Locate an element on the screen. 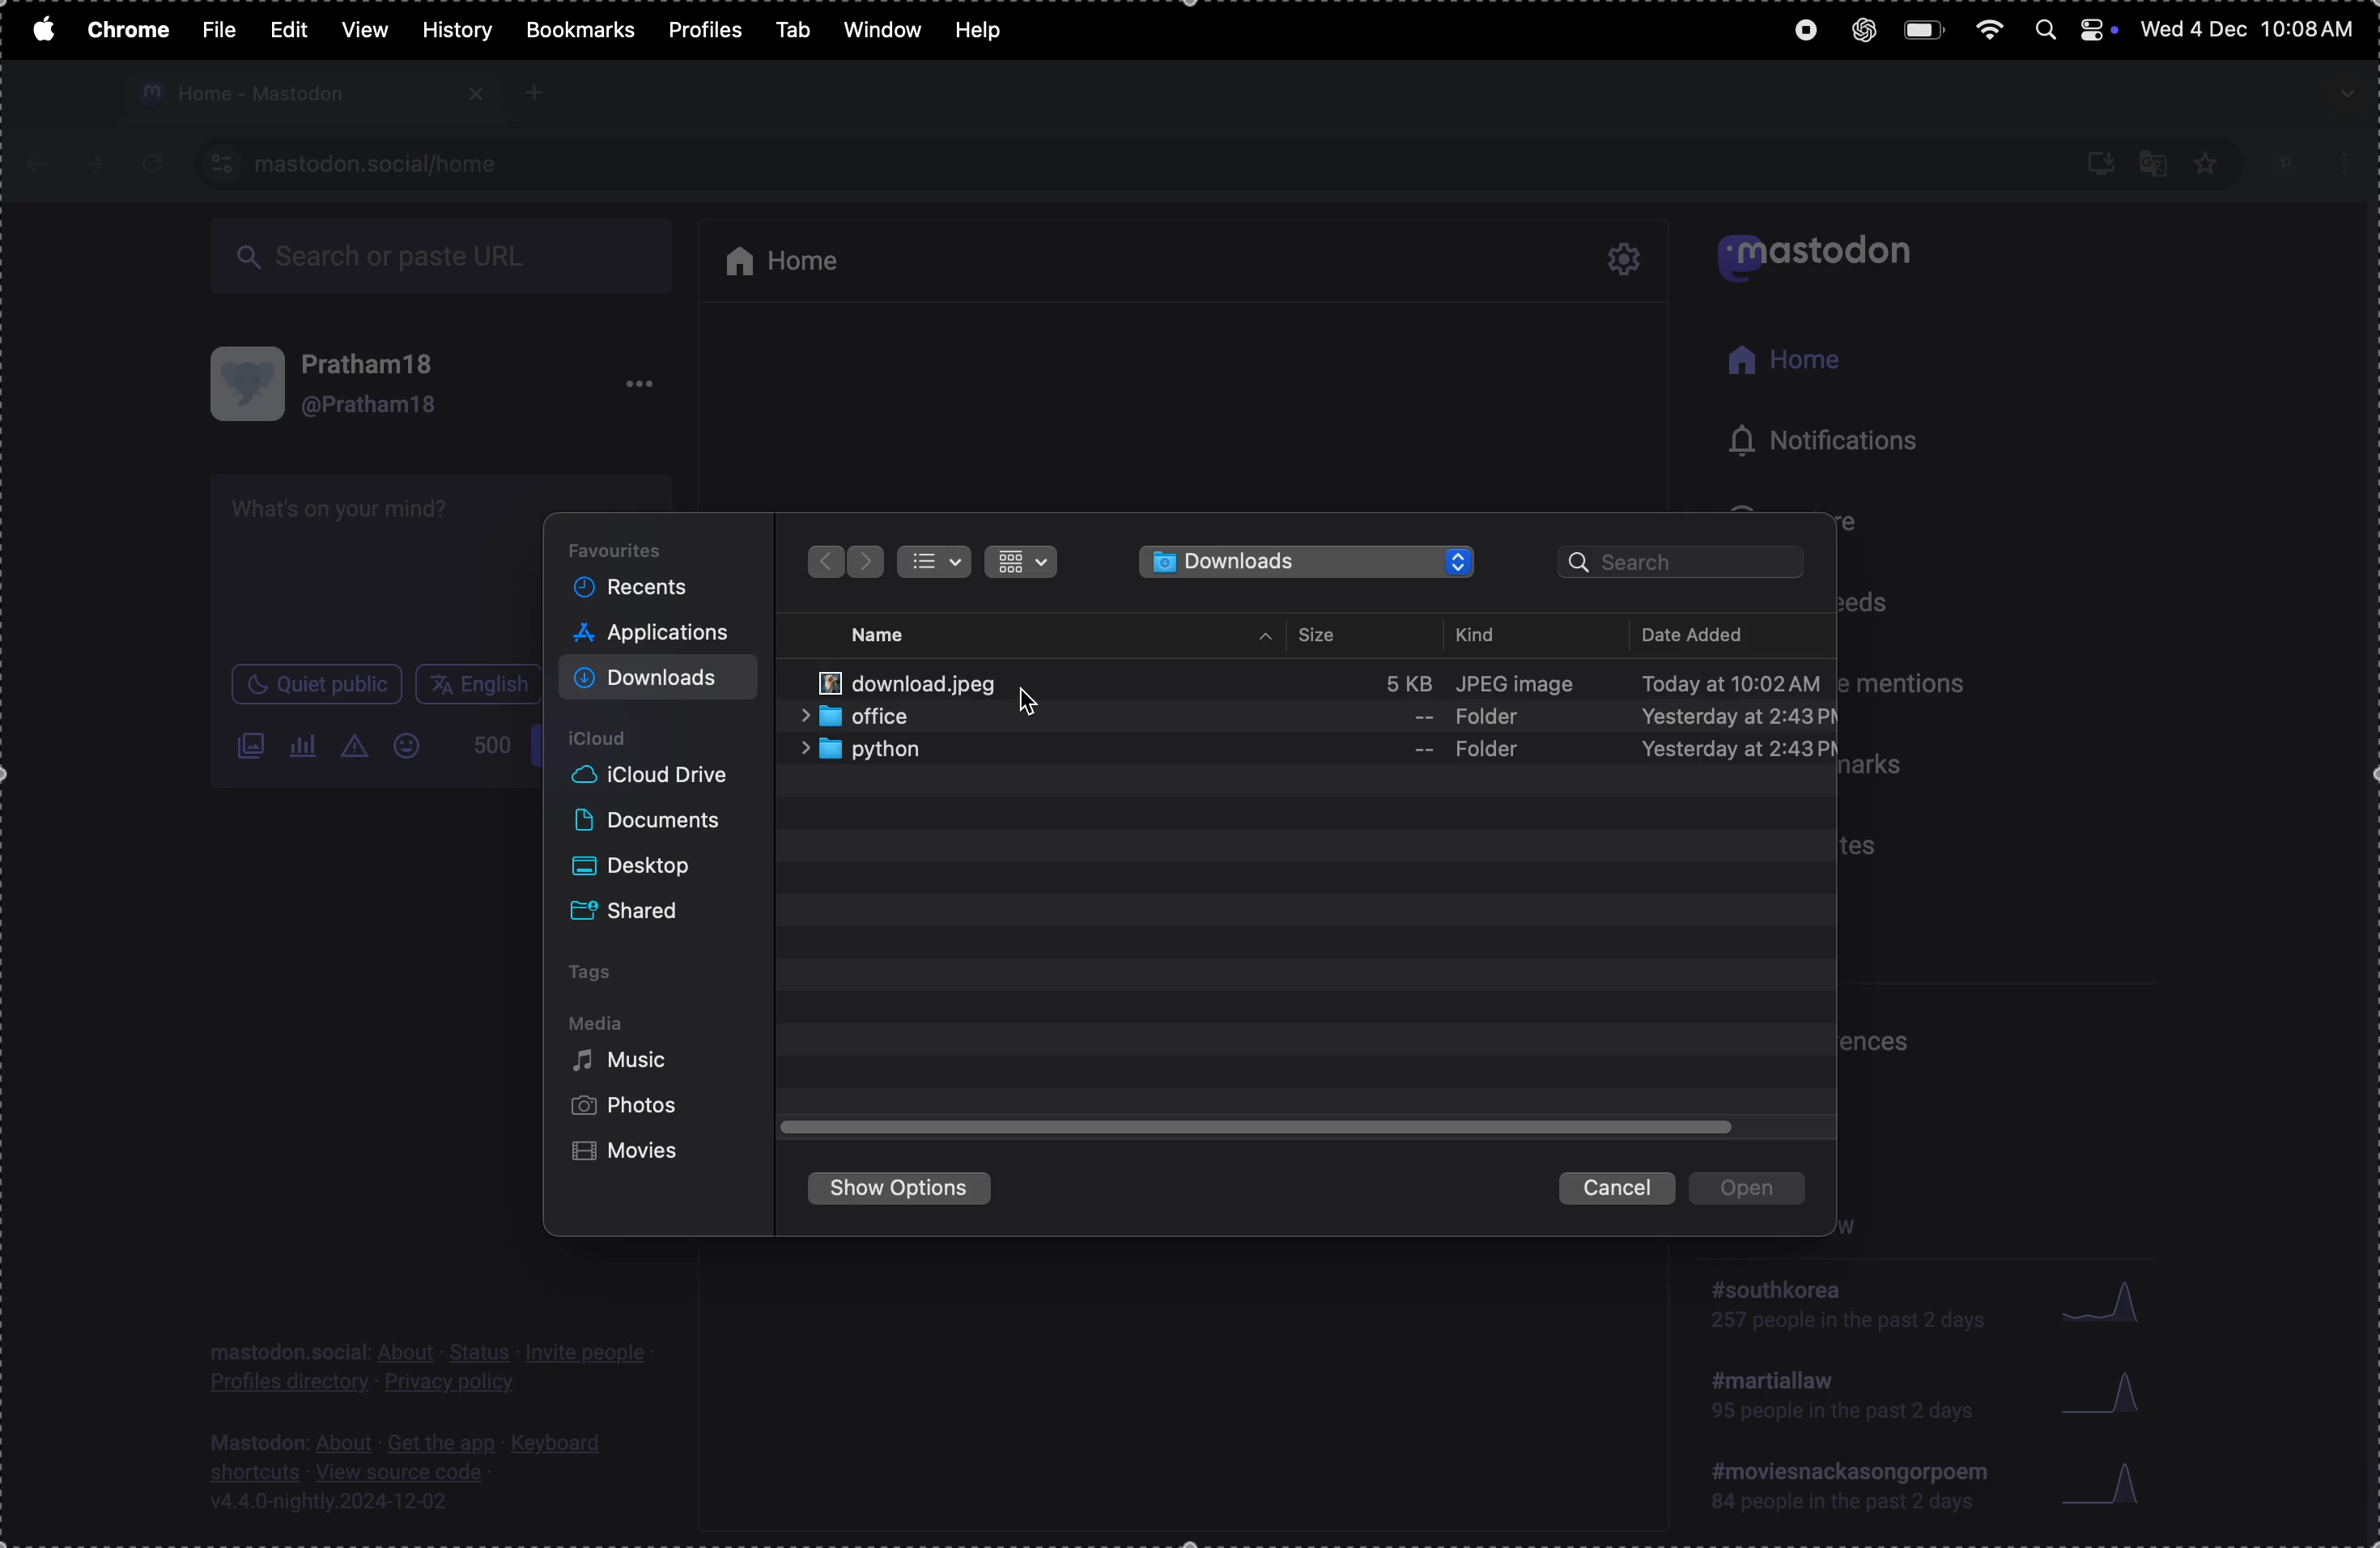 The image size is (2380, 1548). notifications is located at coordinates (1806, 440).